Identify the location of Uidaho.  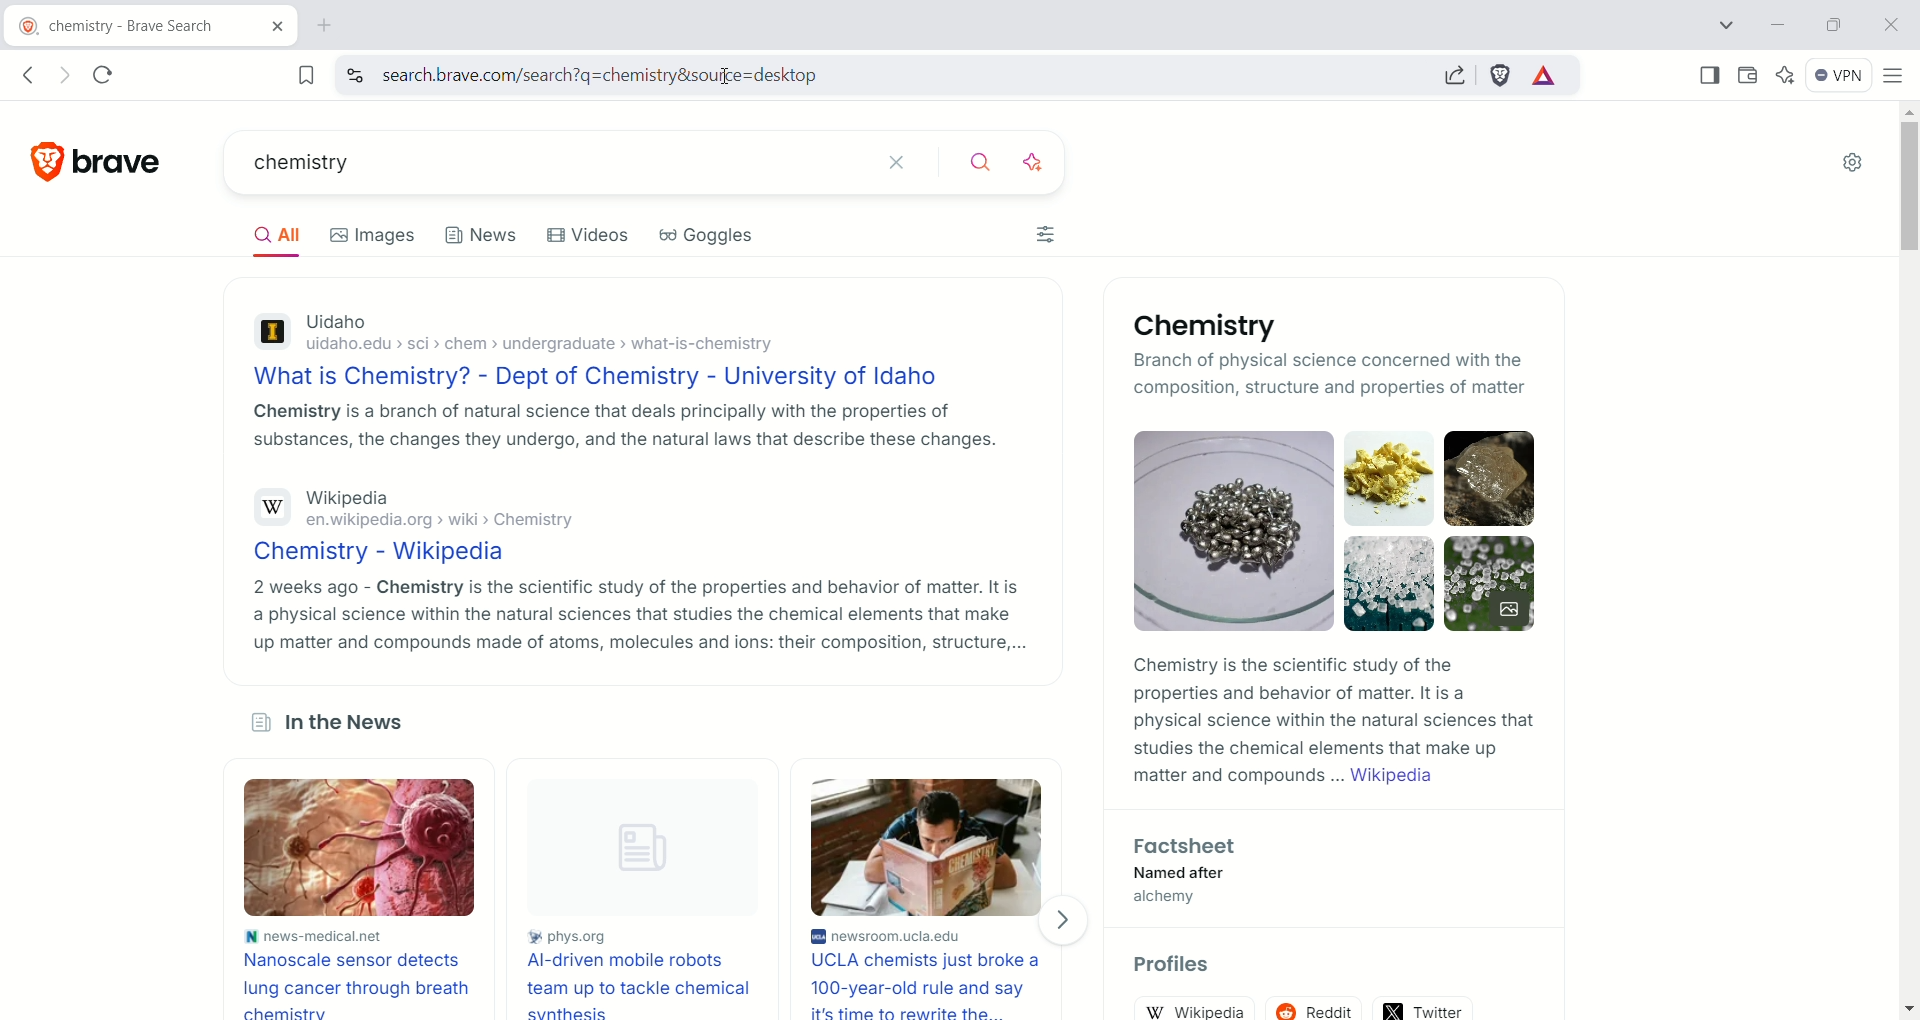
(336, 323).